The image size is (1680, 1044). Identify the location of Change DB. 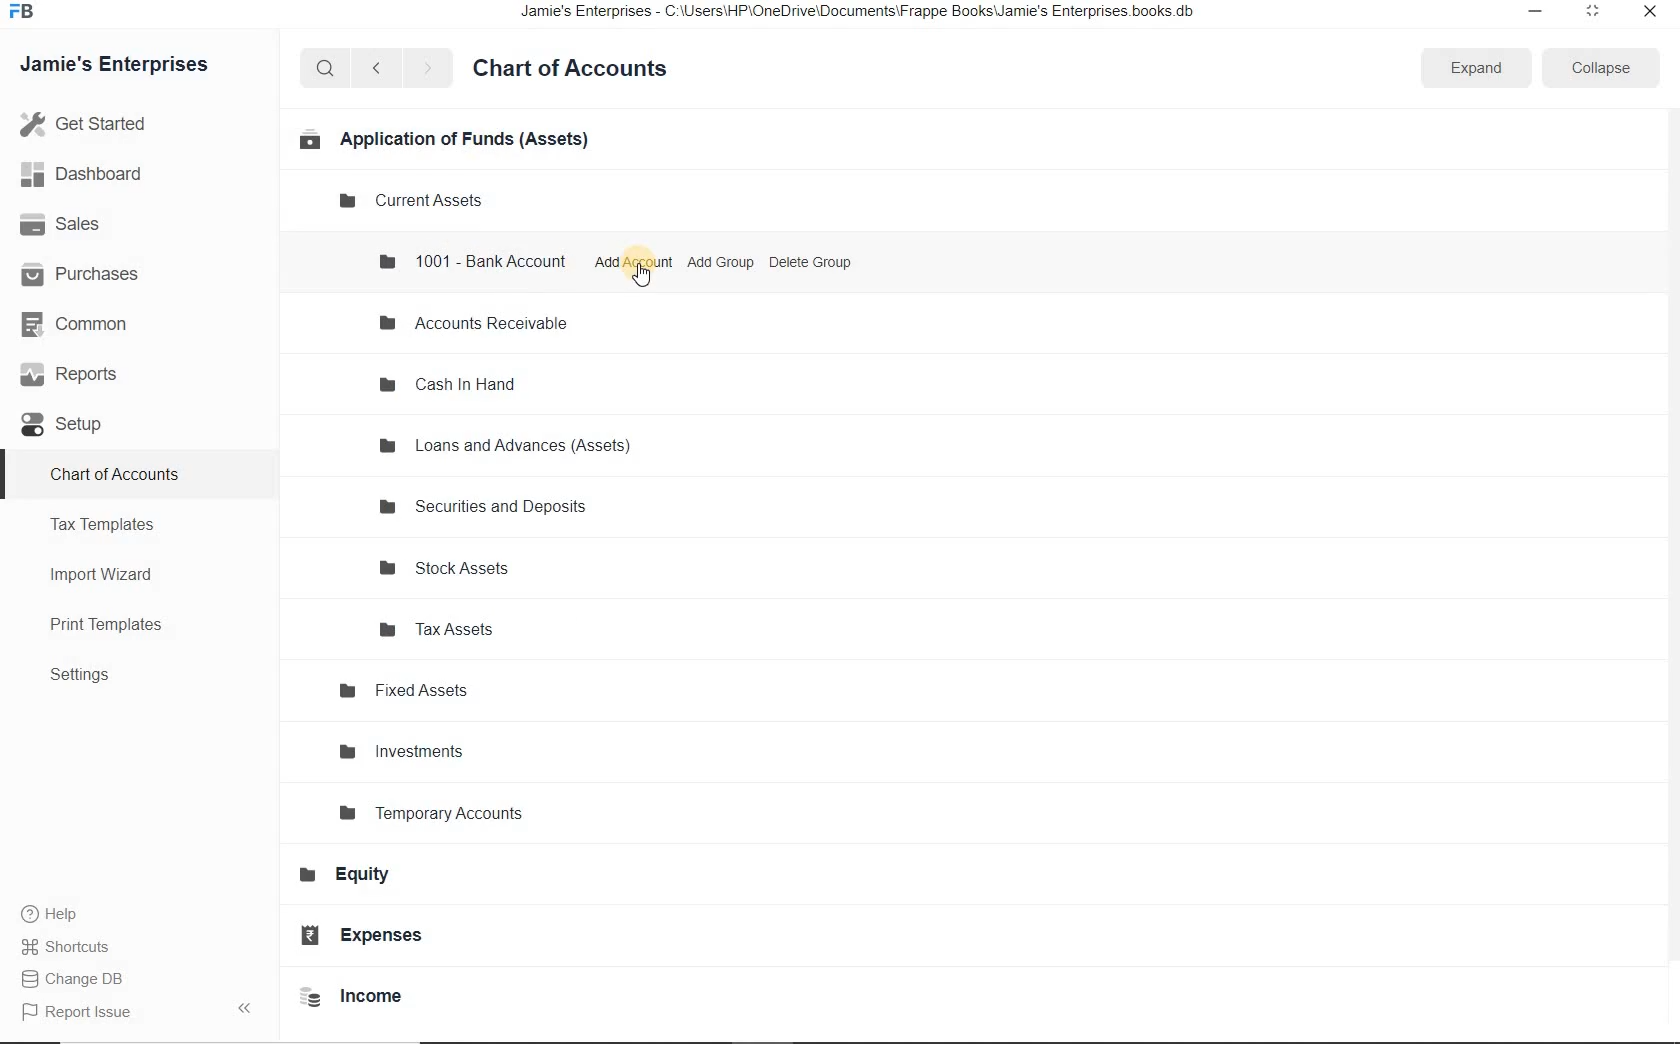
(78, 980).